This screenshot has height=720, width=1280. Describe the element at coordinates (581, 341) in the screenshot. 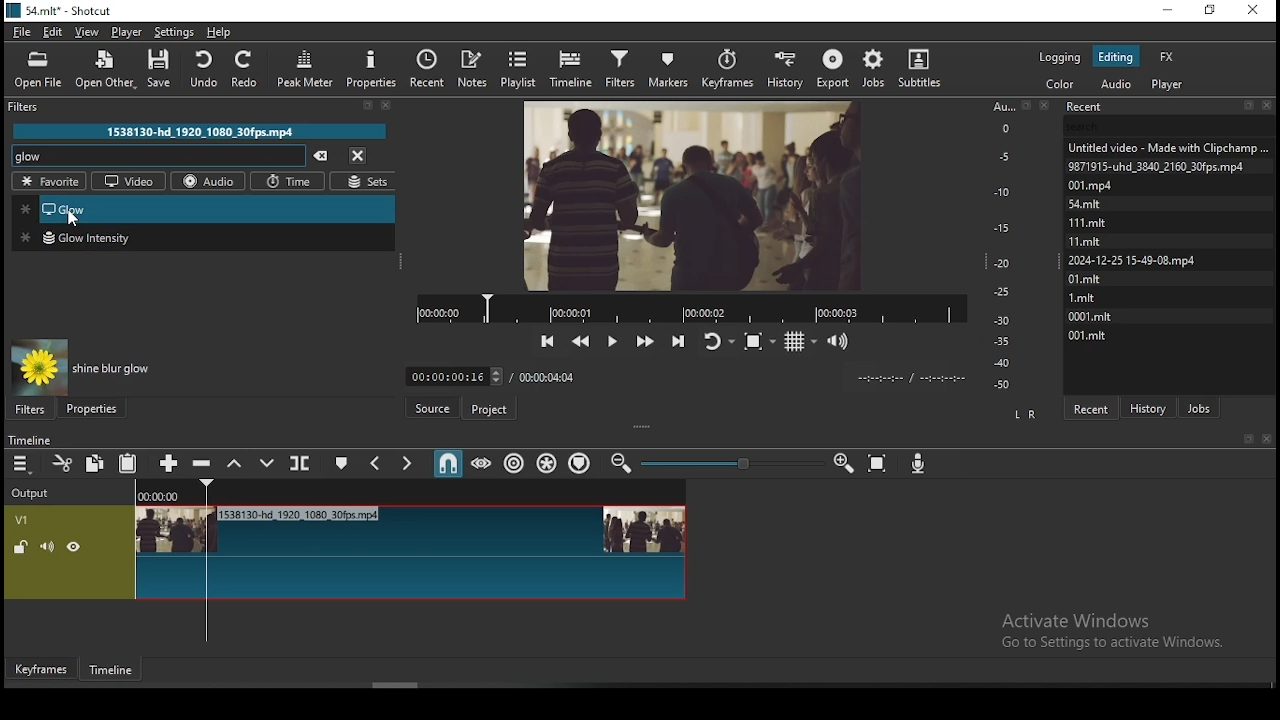

I see `play quickly backwards` at that location.